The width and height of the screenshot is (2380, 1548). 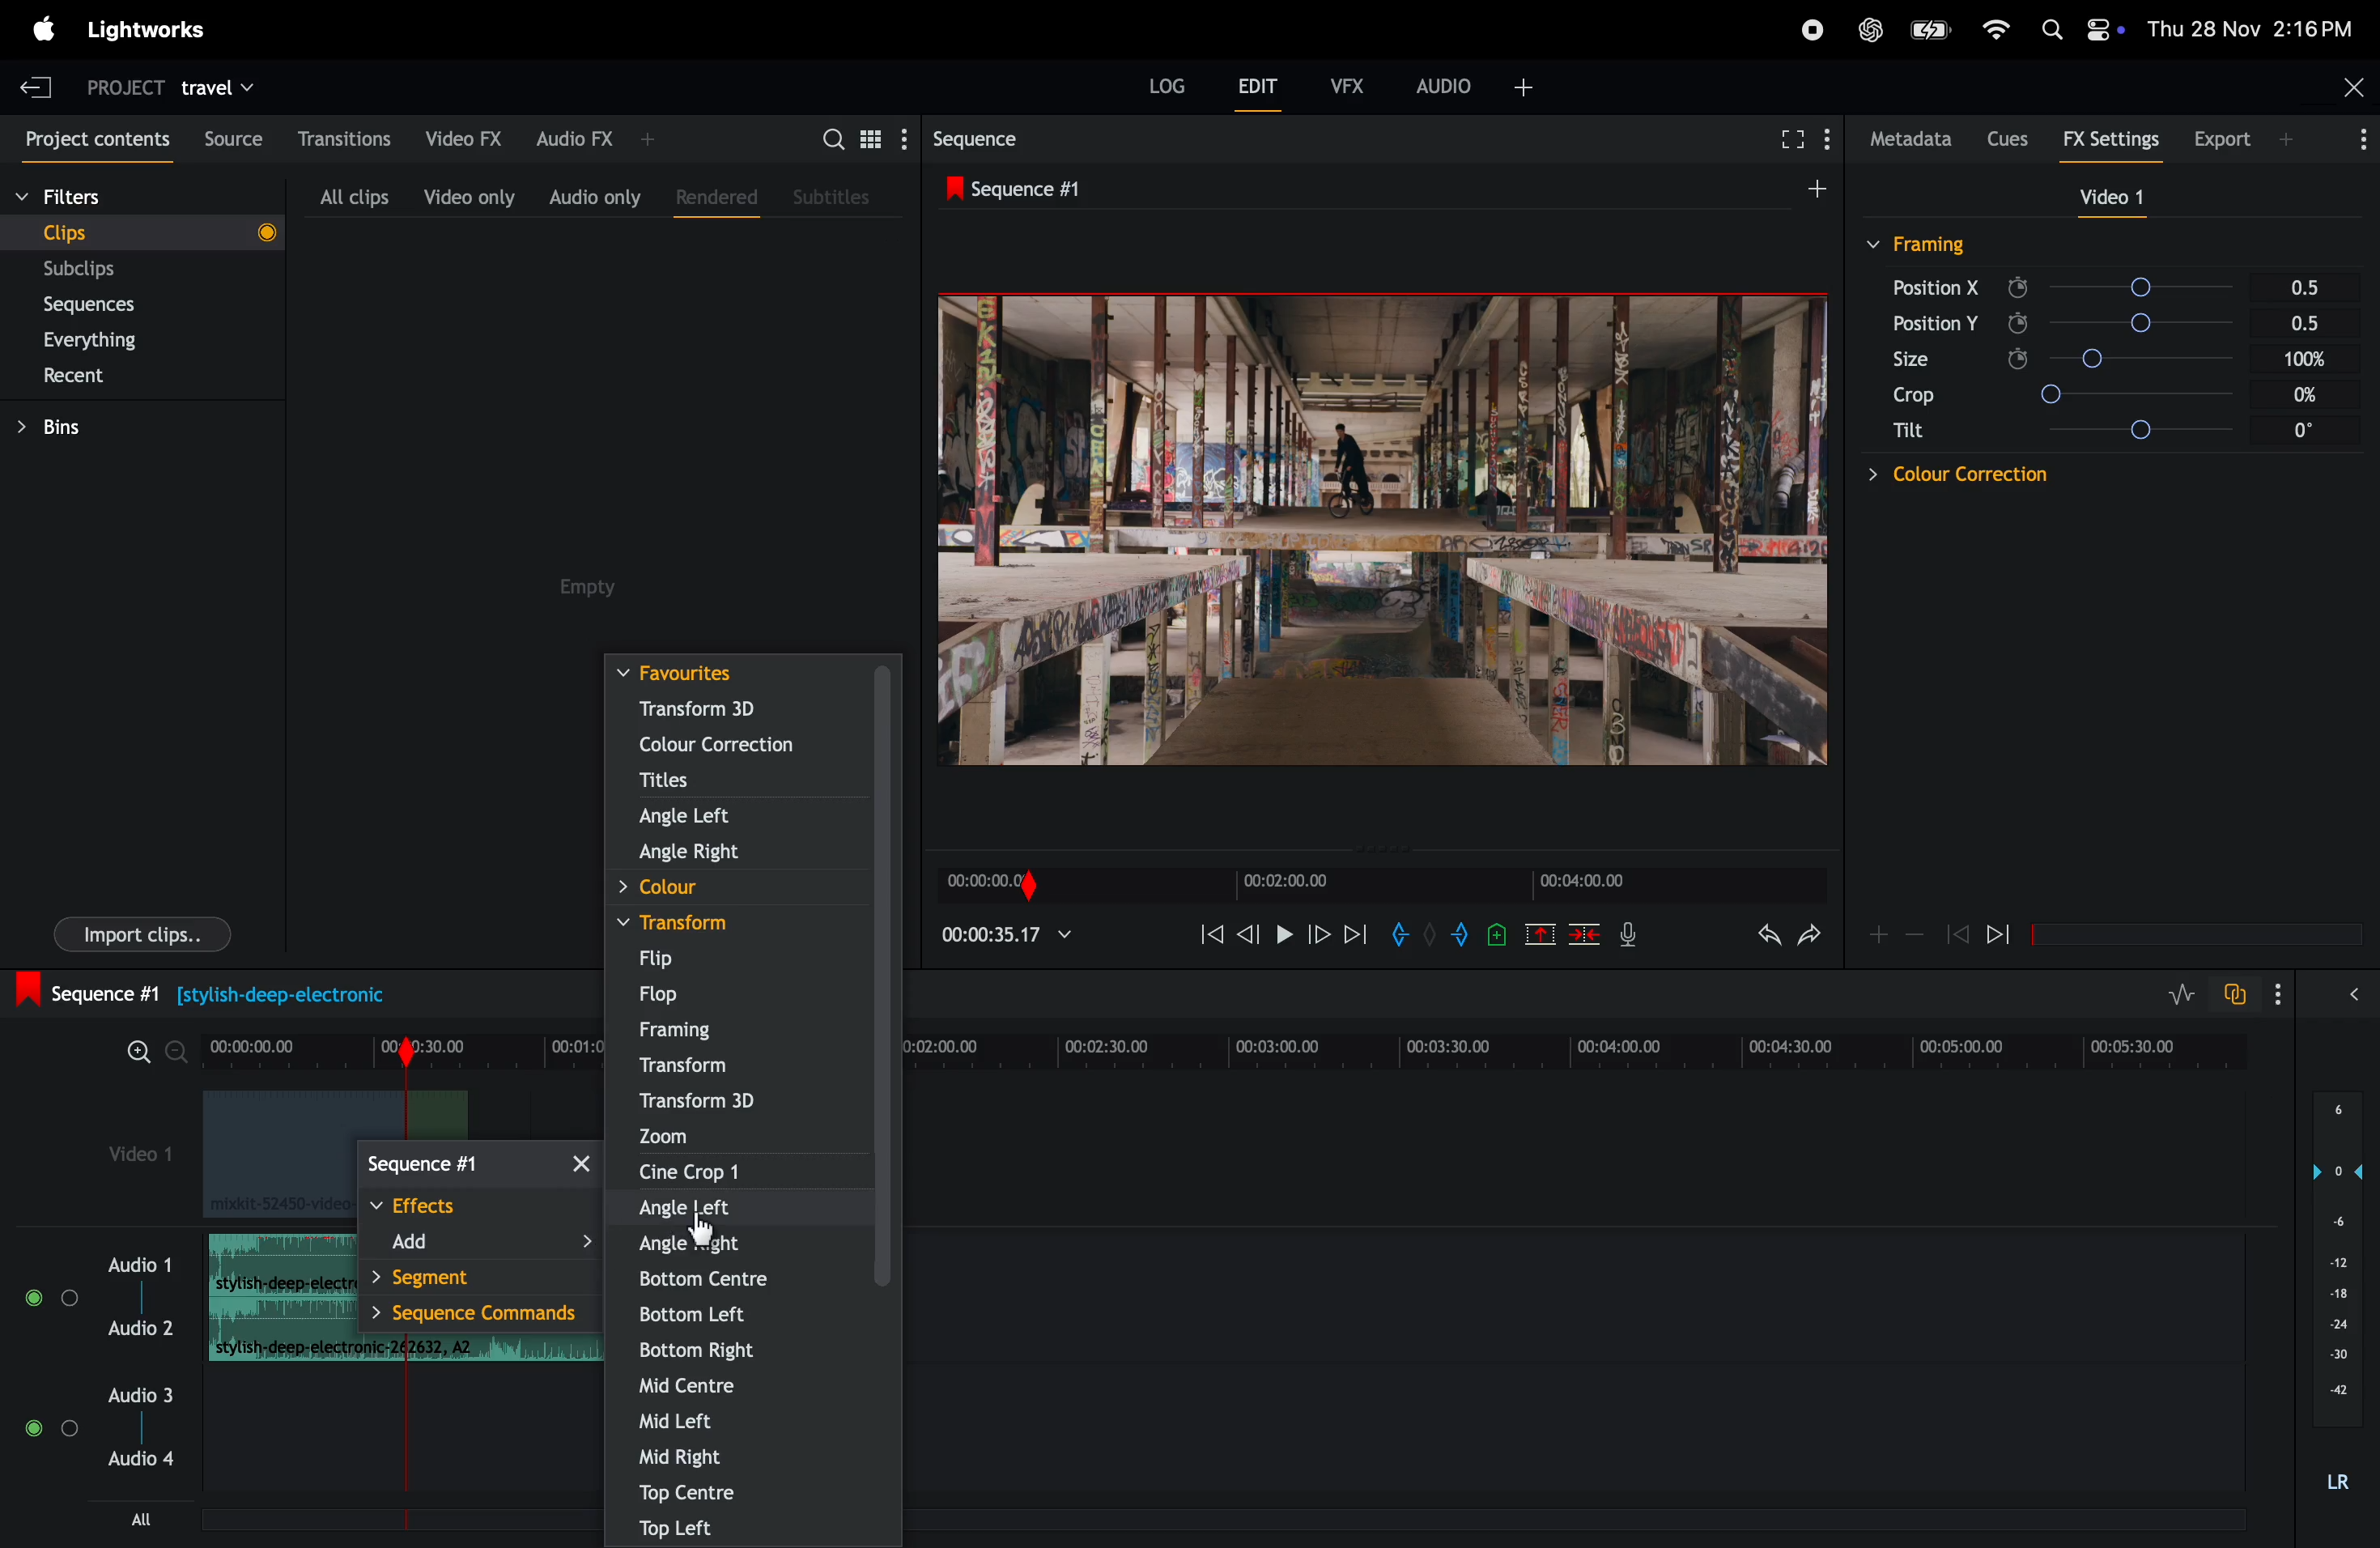 What do you see at coordinates (859, 137) in the screenshot?
I see `search` at bounding box center [859, 137].